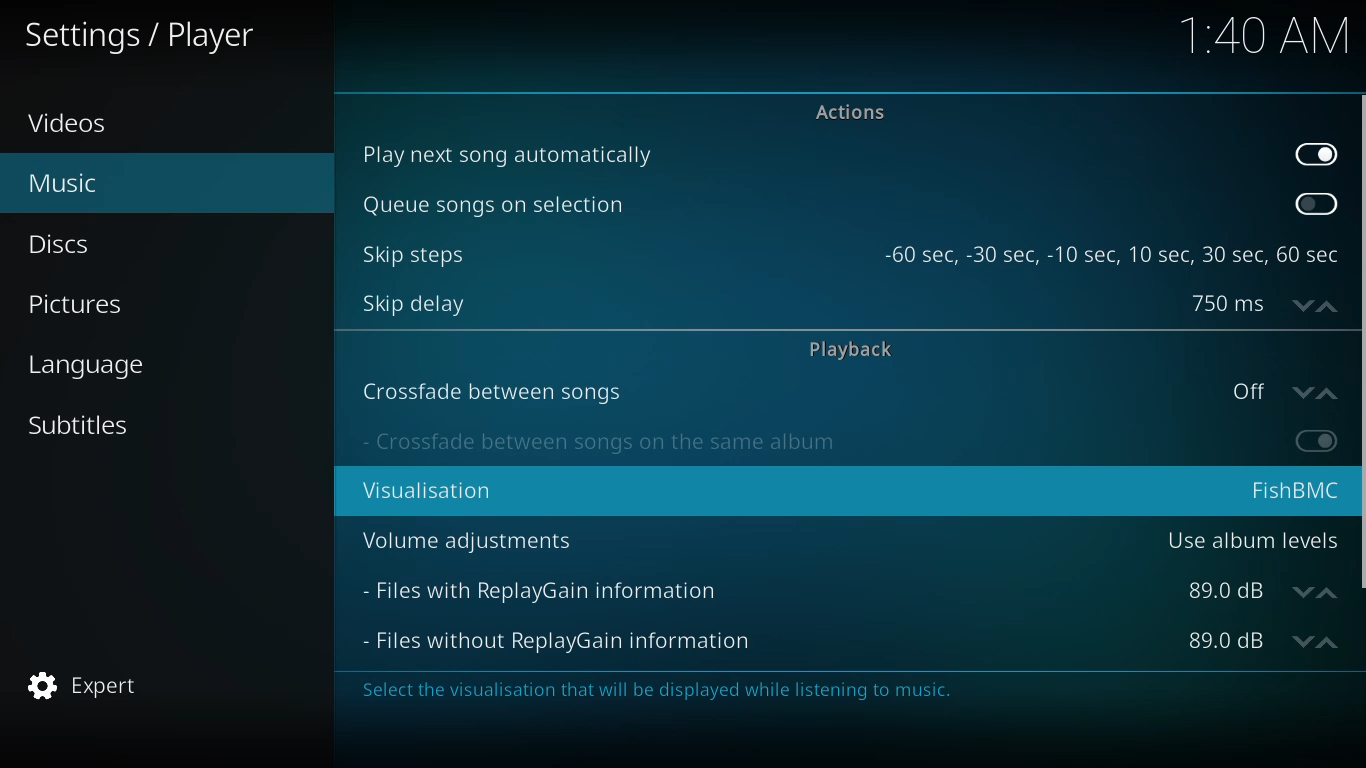  I want to click on playback, so click(851, 346).